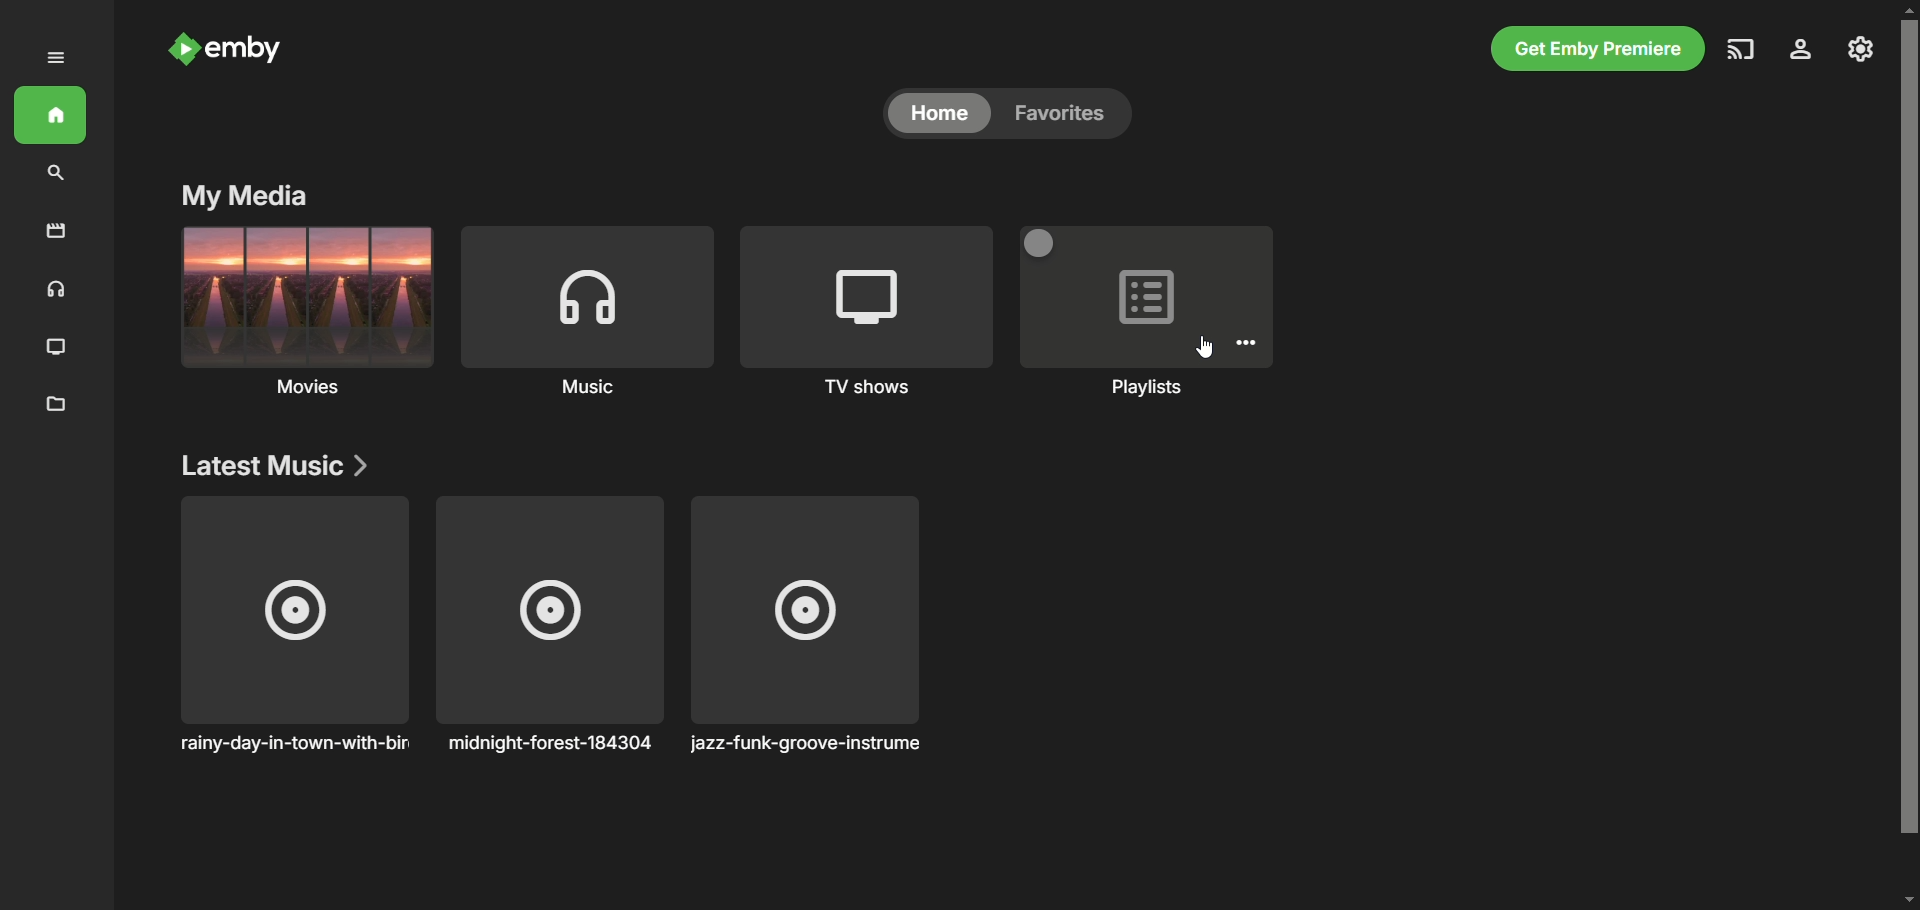 The width and height of the screenshot is (1920, 910). What do you see at coordinates (181, 51) in the screenshot?
I see `logo` at bounding box center [181, 51].